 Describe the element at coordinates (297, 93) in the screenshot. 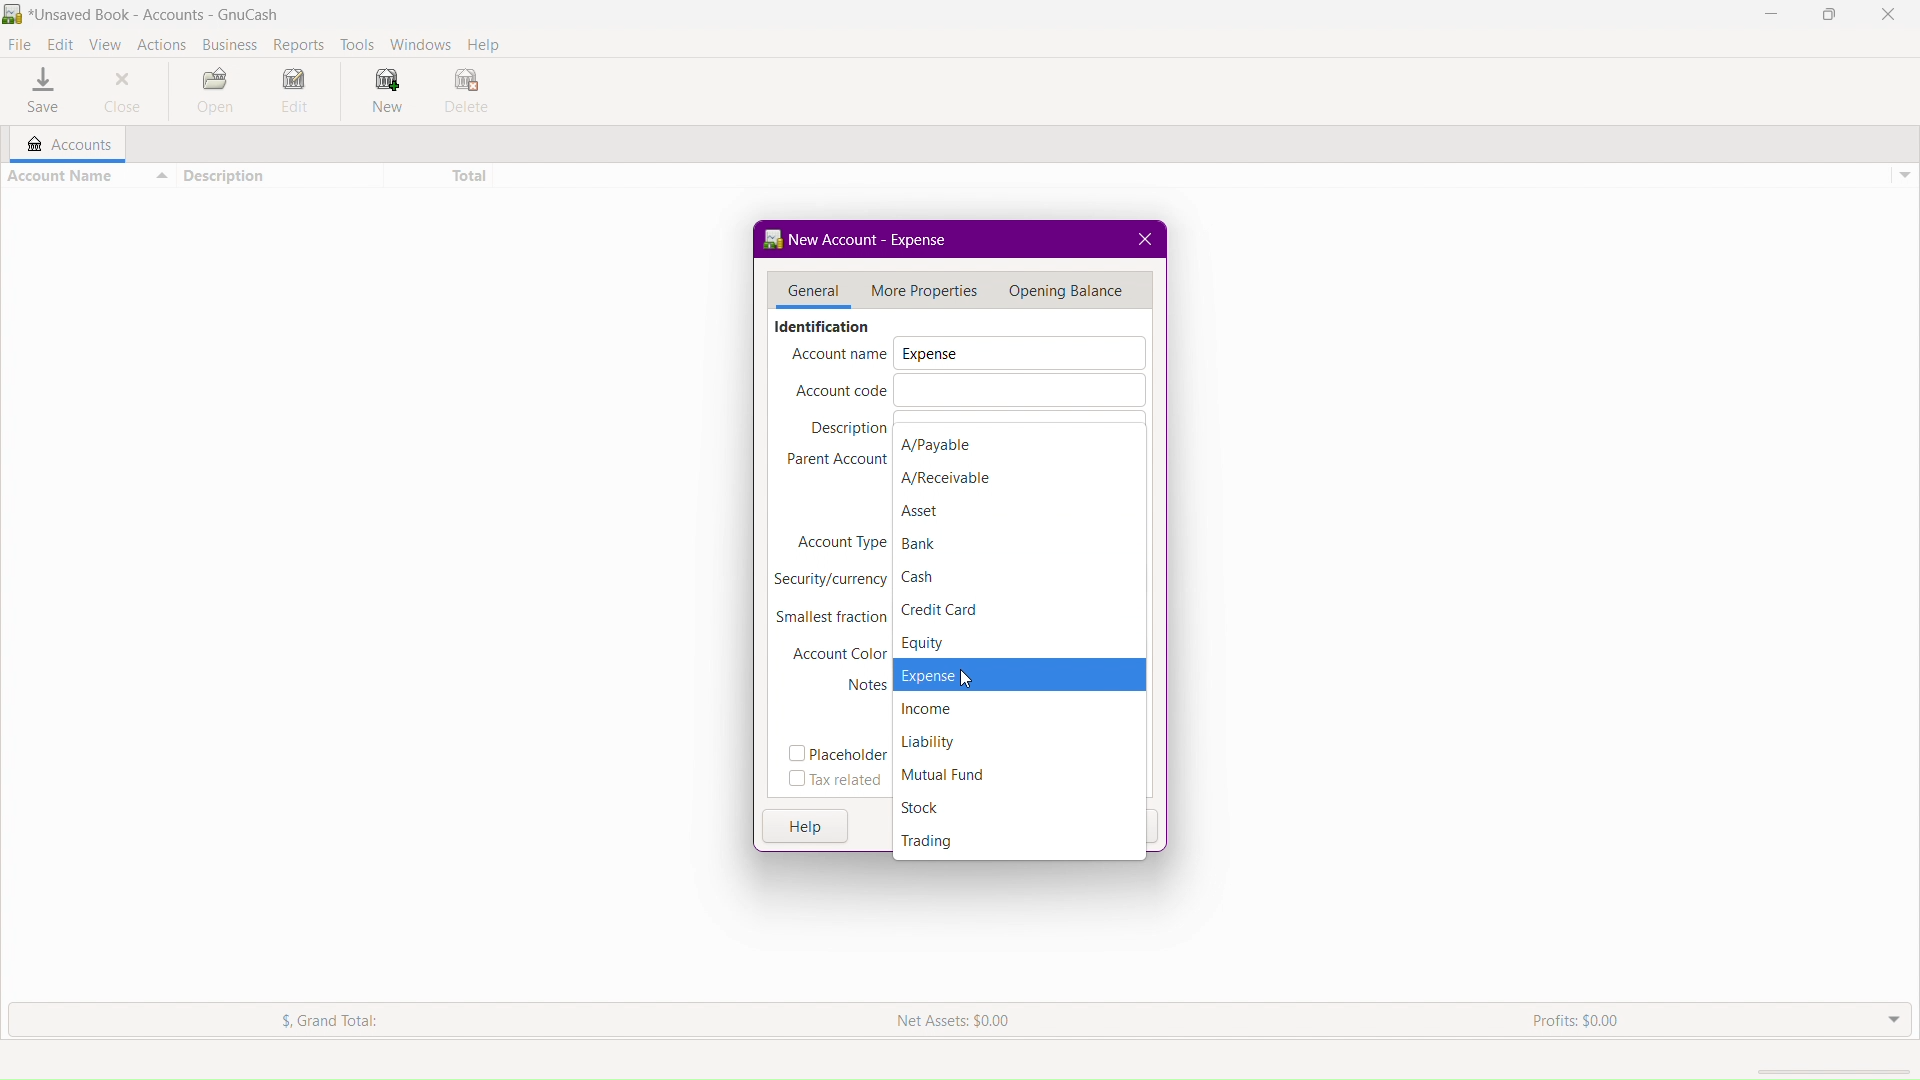

I see `Edit` at that location.